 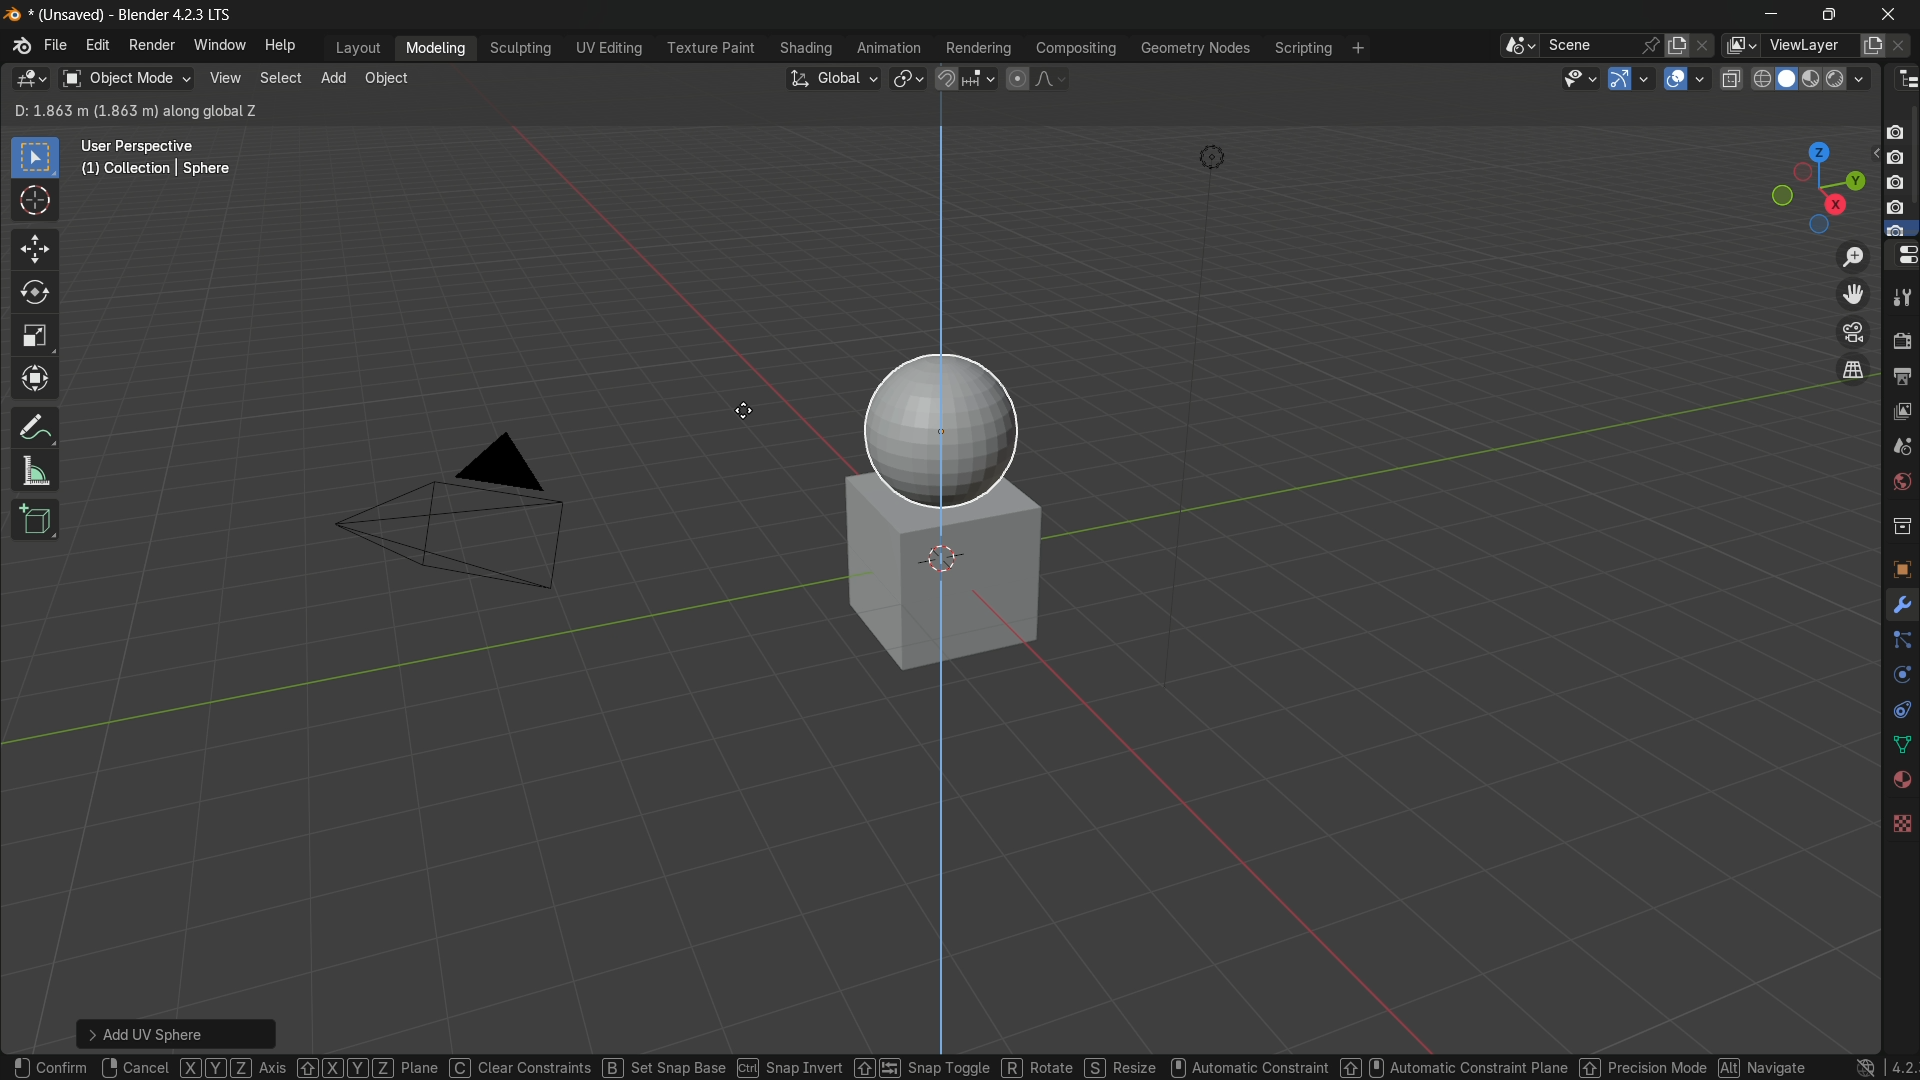 I want to click on view menu, so click(x=226, y=78).